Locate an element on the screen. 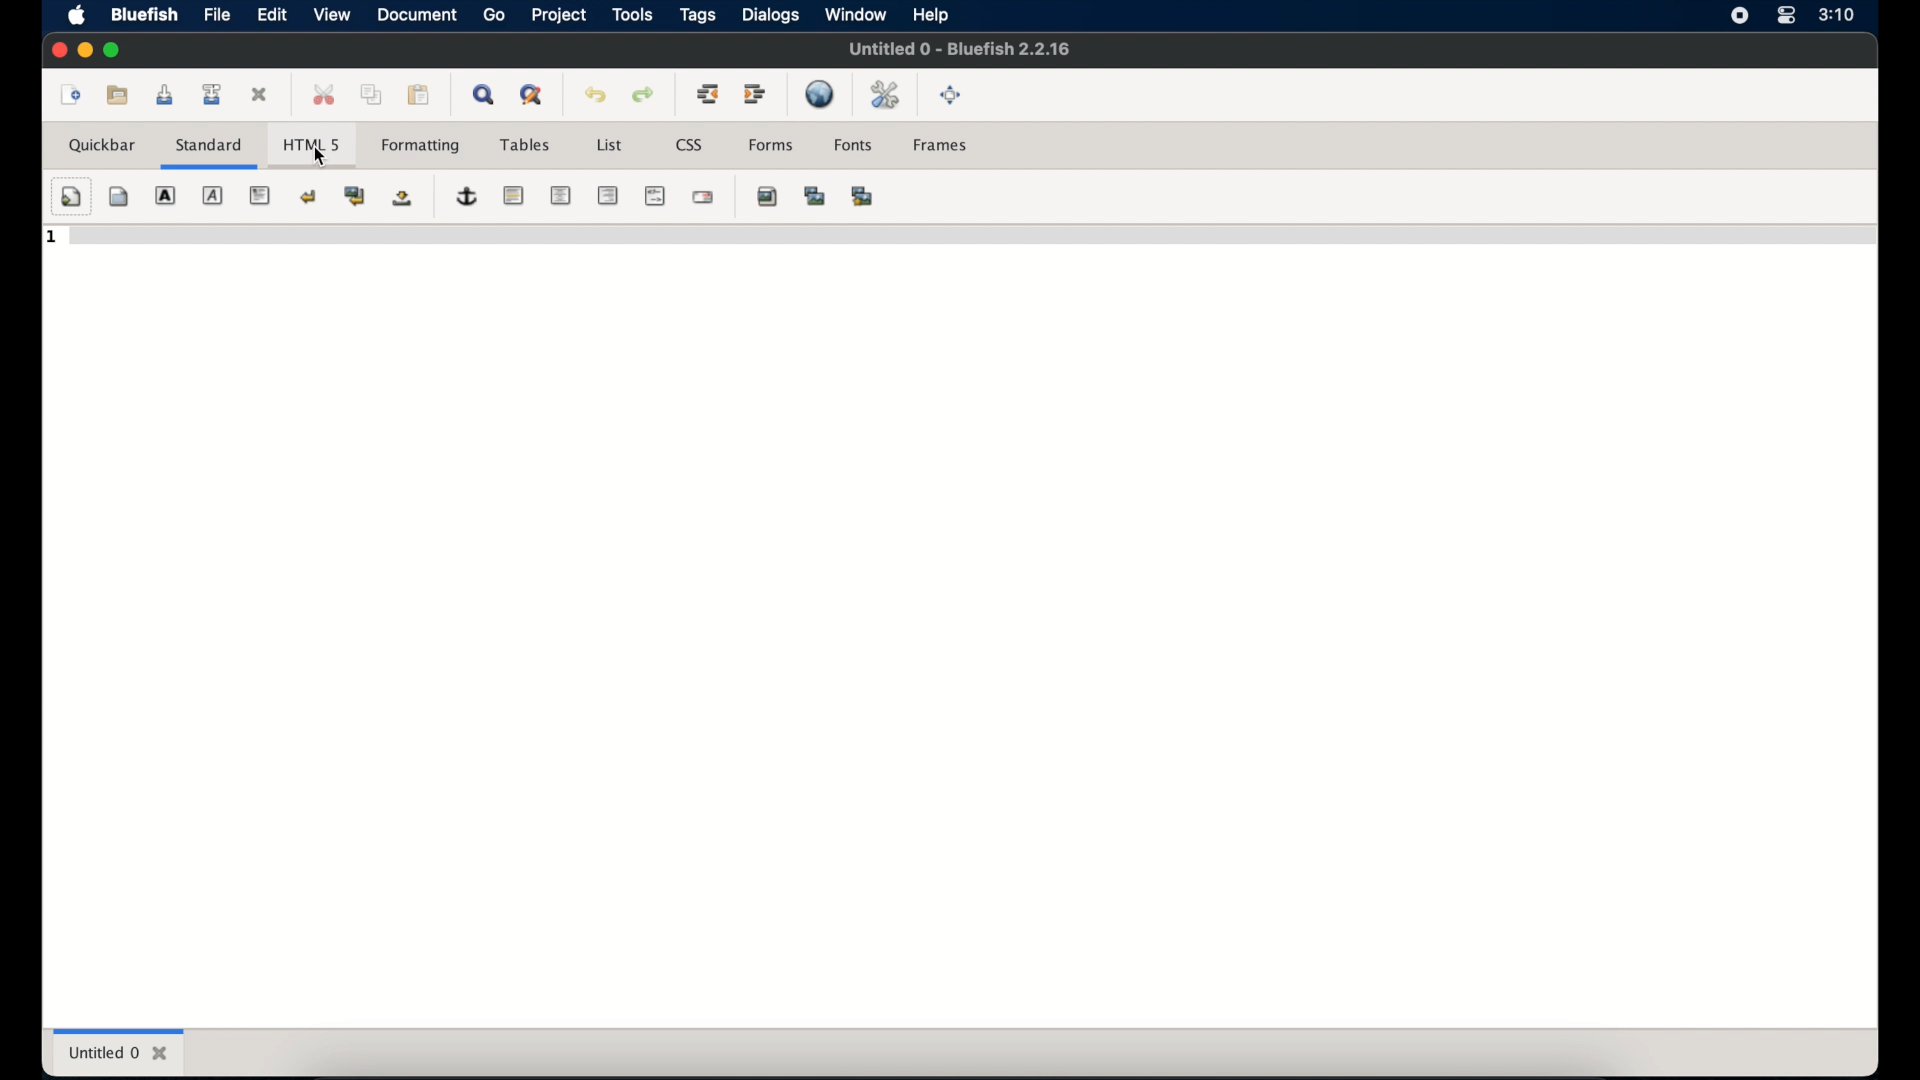 The height and width of the screenshot is (1080, 1920). maximize is located at coordinates (114, 50).